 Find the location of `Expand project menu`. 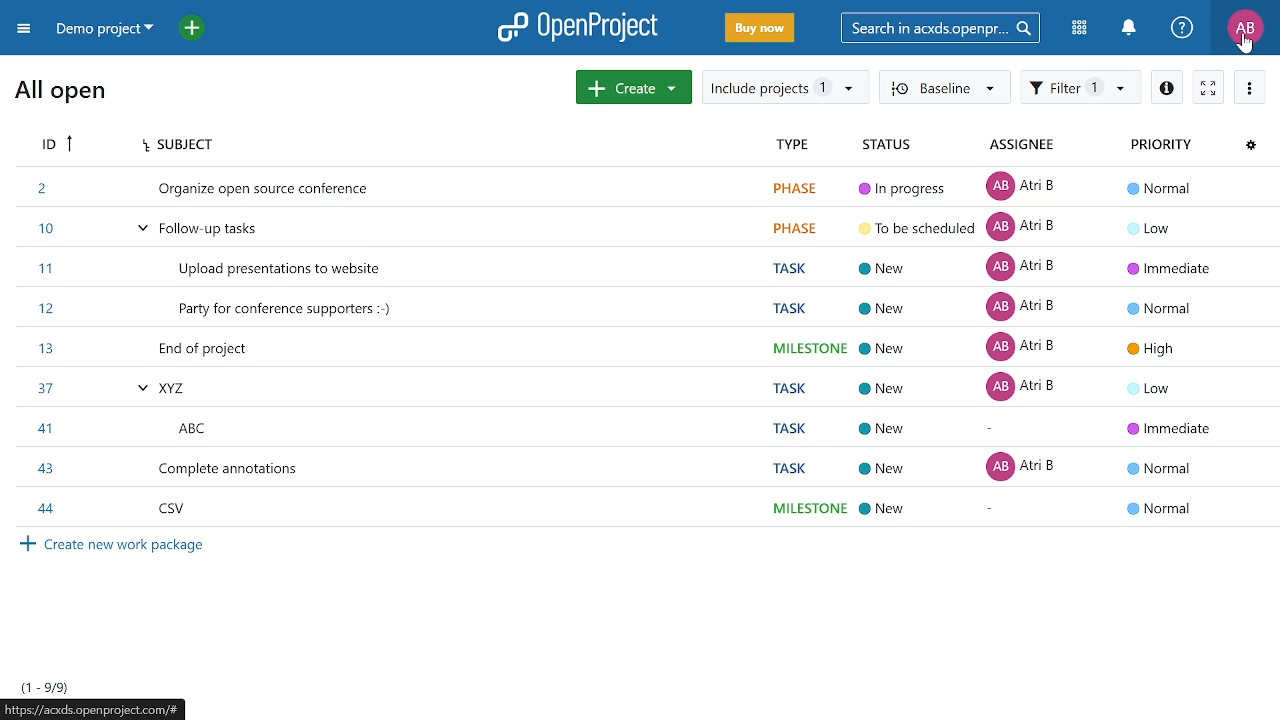

Expand project menu is located at coordinates (23, 28).